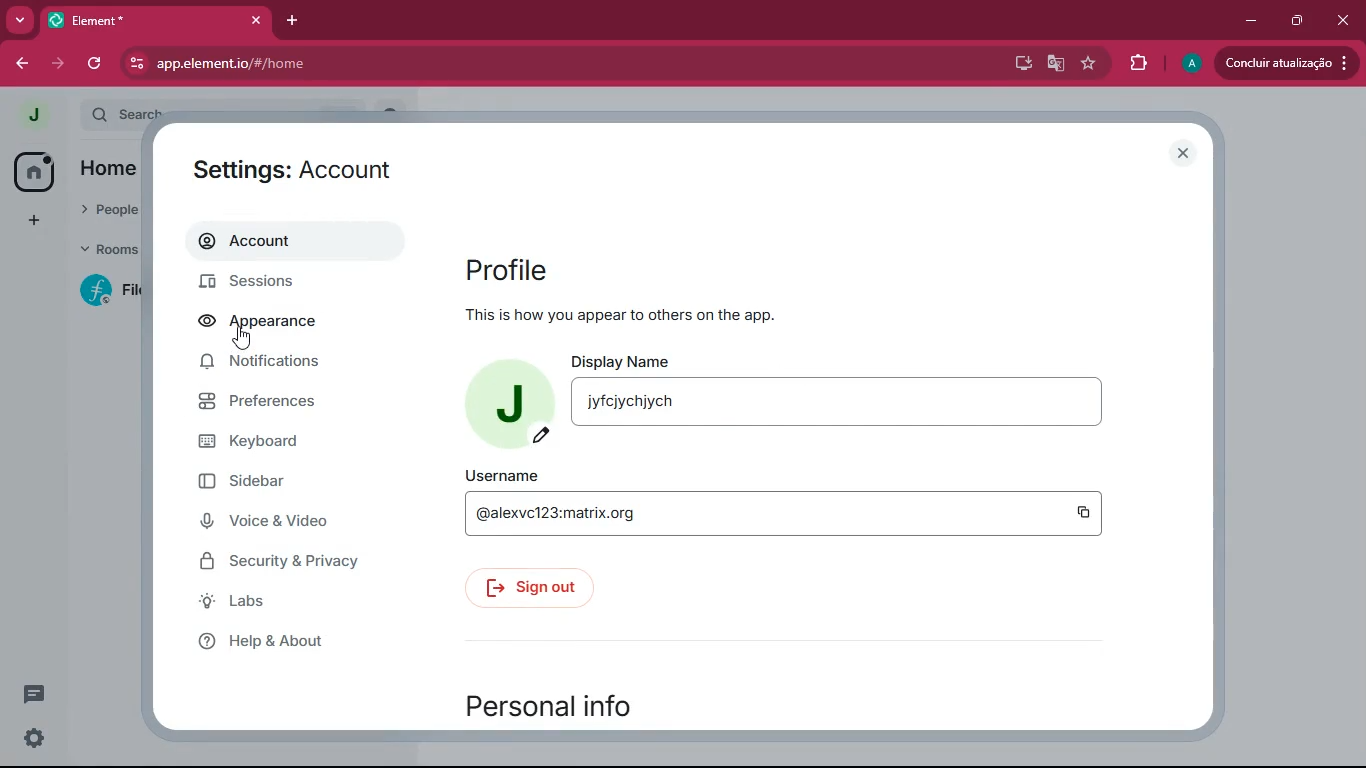  Describe the element at coordinates (20, 61) in the screenshot. I see `back` at that location.